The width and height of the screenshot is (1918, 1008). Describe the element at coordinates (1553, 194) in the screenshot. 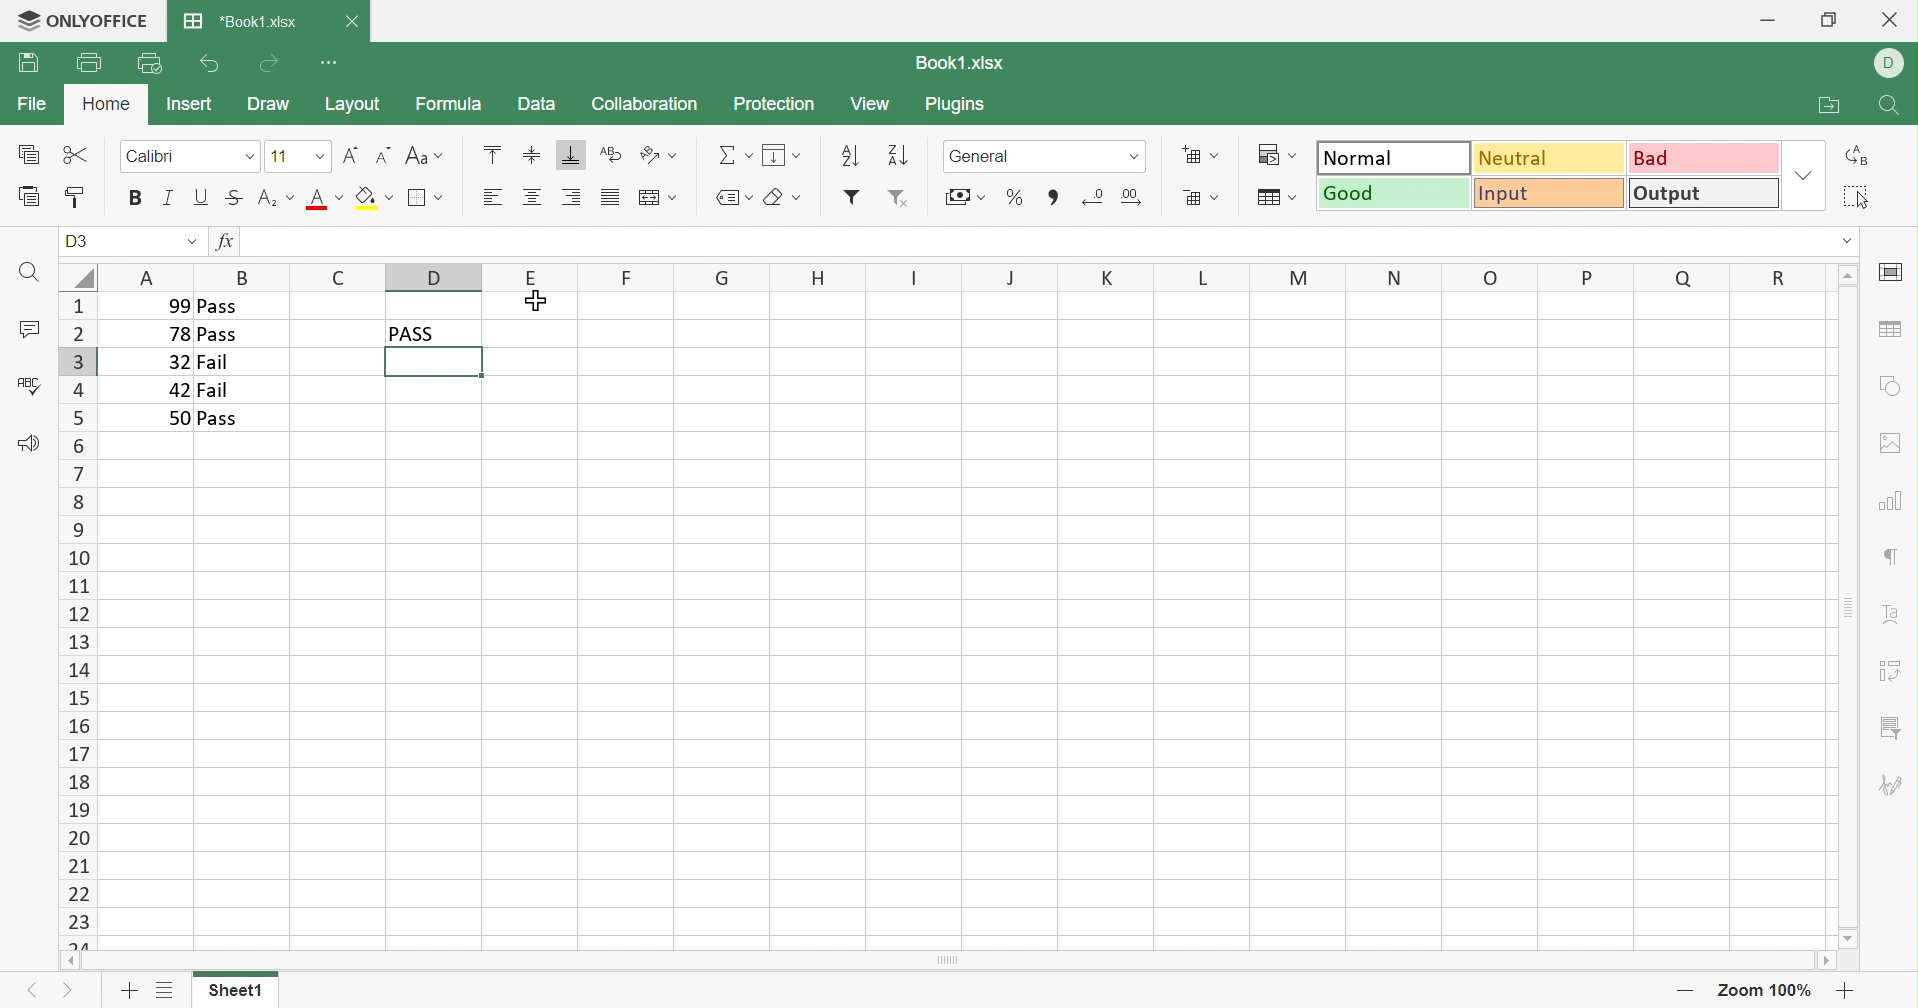

I see `Input` at that location.